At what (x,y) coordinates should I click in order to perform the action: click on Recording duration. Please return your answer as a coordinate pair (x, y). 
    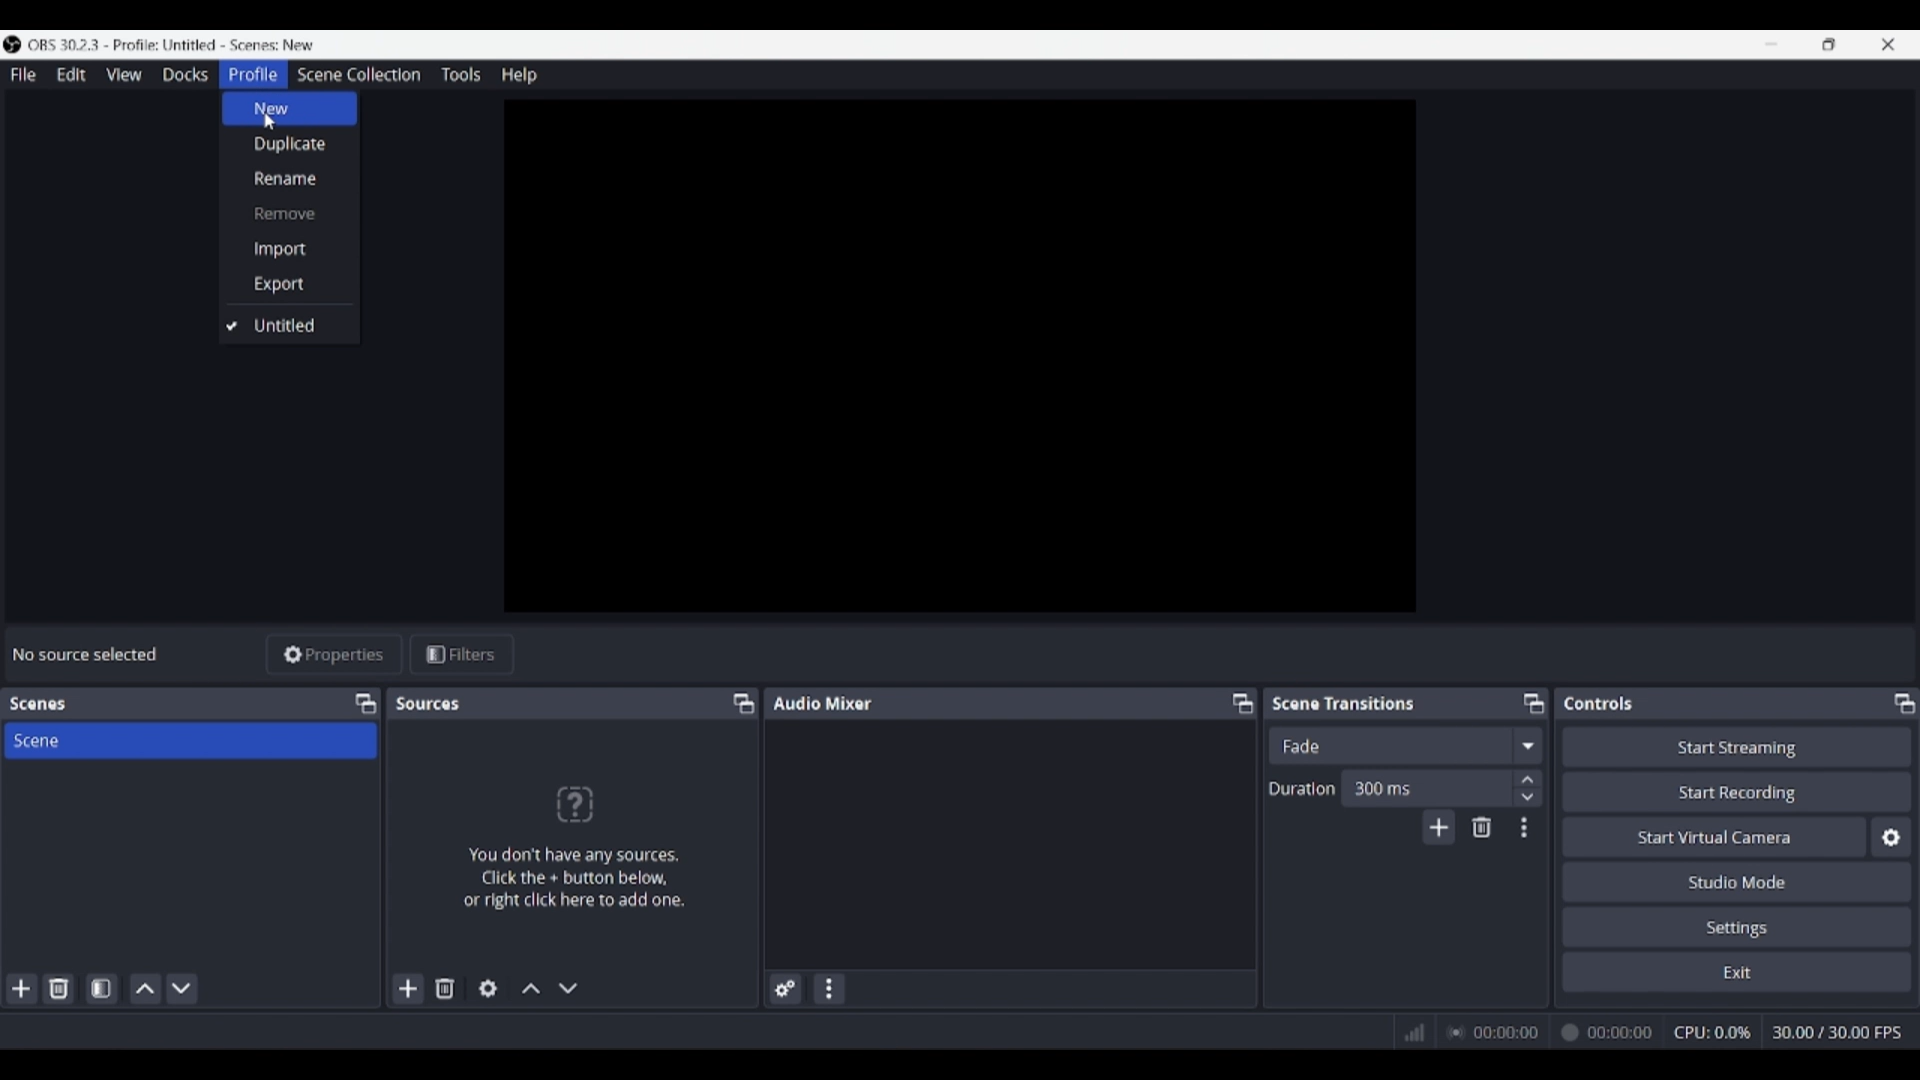
    Looking at the image, I should click on (1549, 1033).